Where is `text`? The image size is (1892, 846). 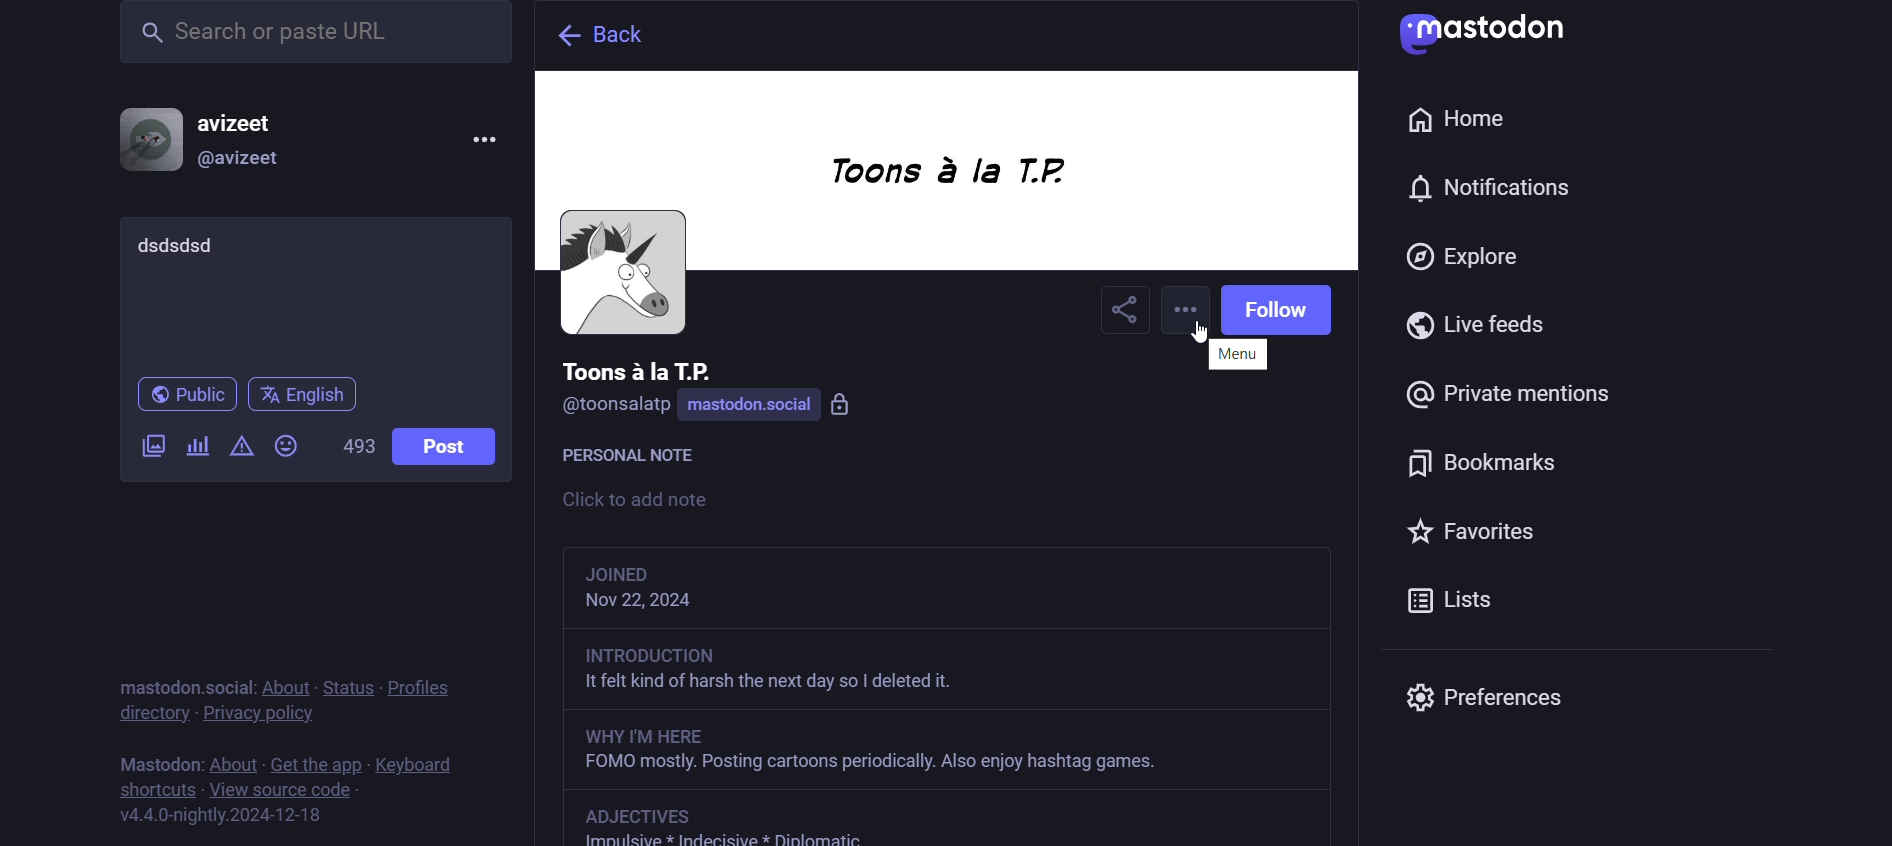
text is located at coordinates (155, 756).